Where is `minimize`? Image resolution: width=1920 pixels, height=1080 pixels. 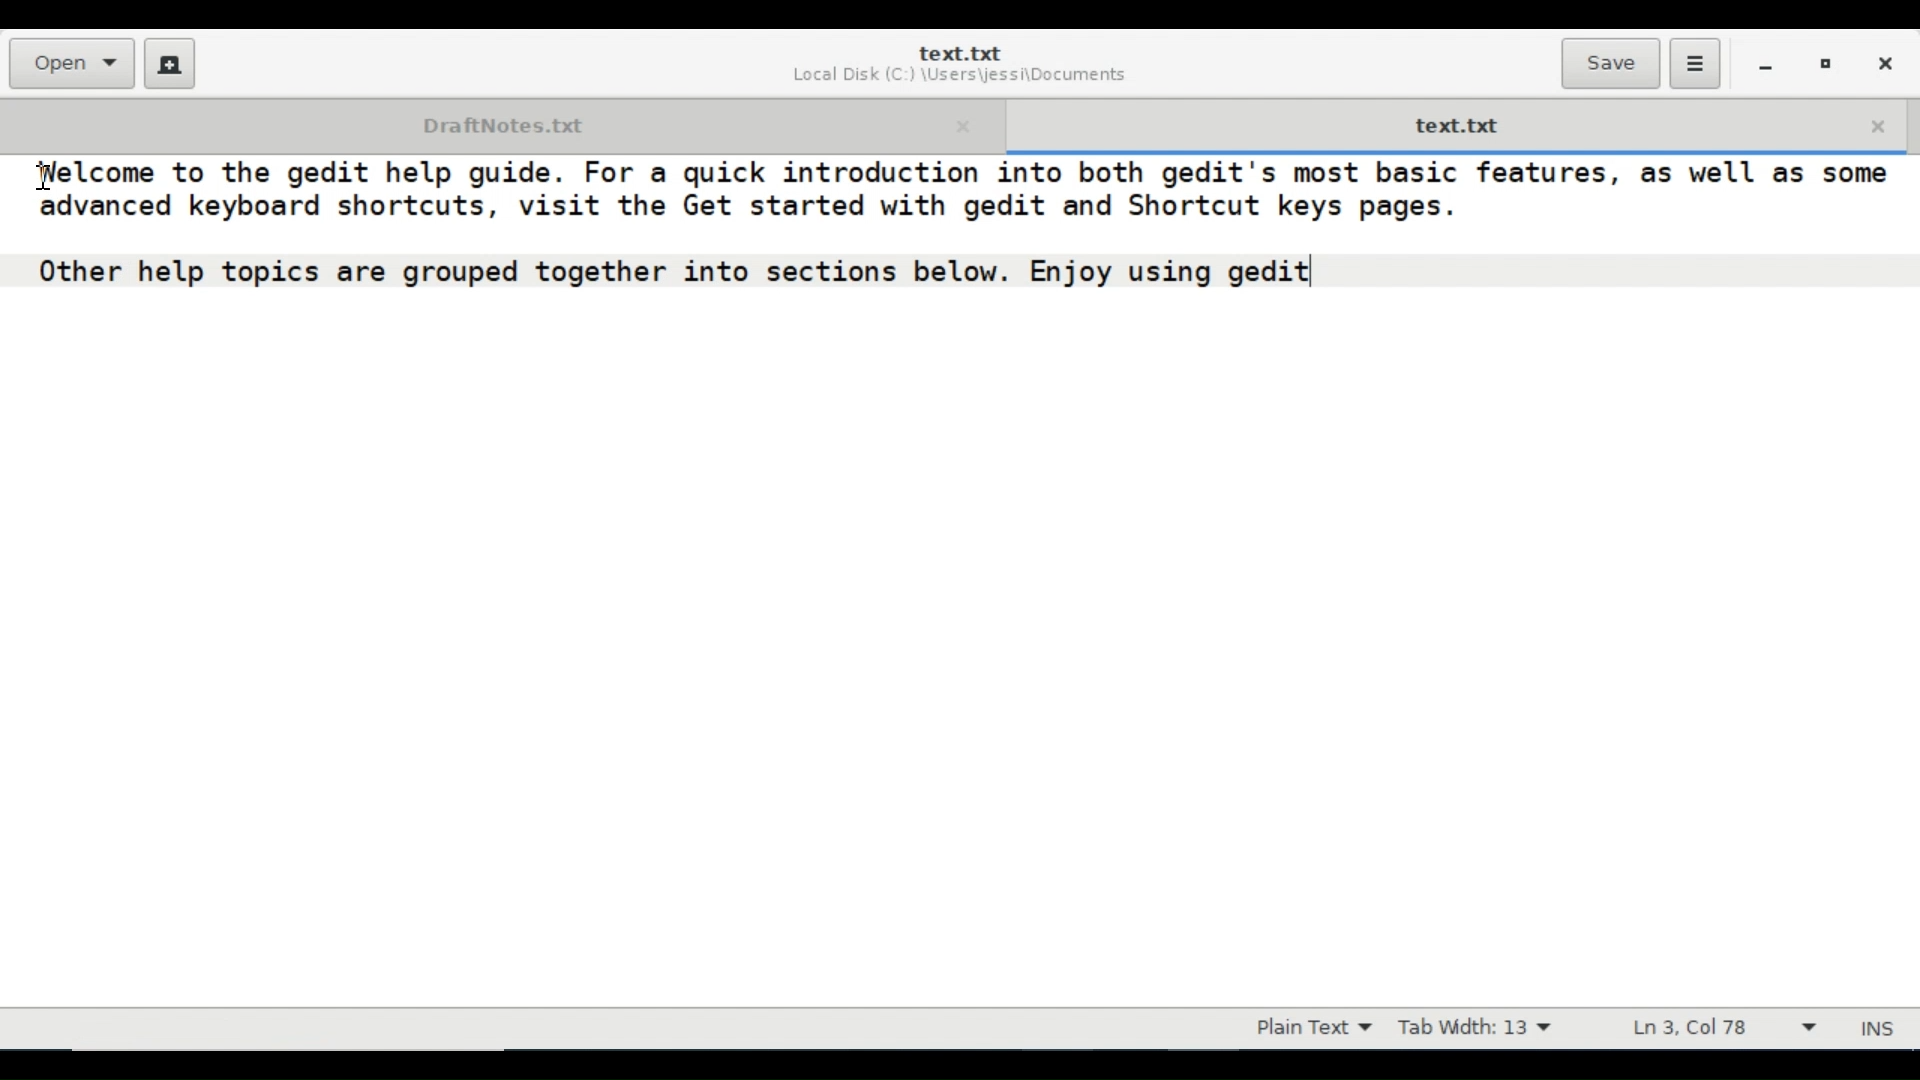 minimize is located at coordinates (1765, 63).